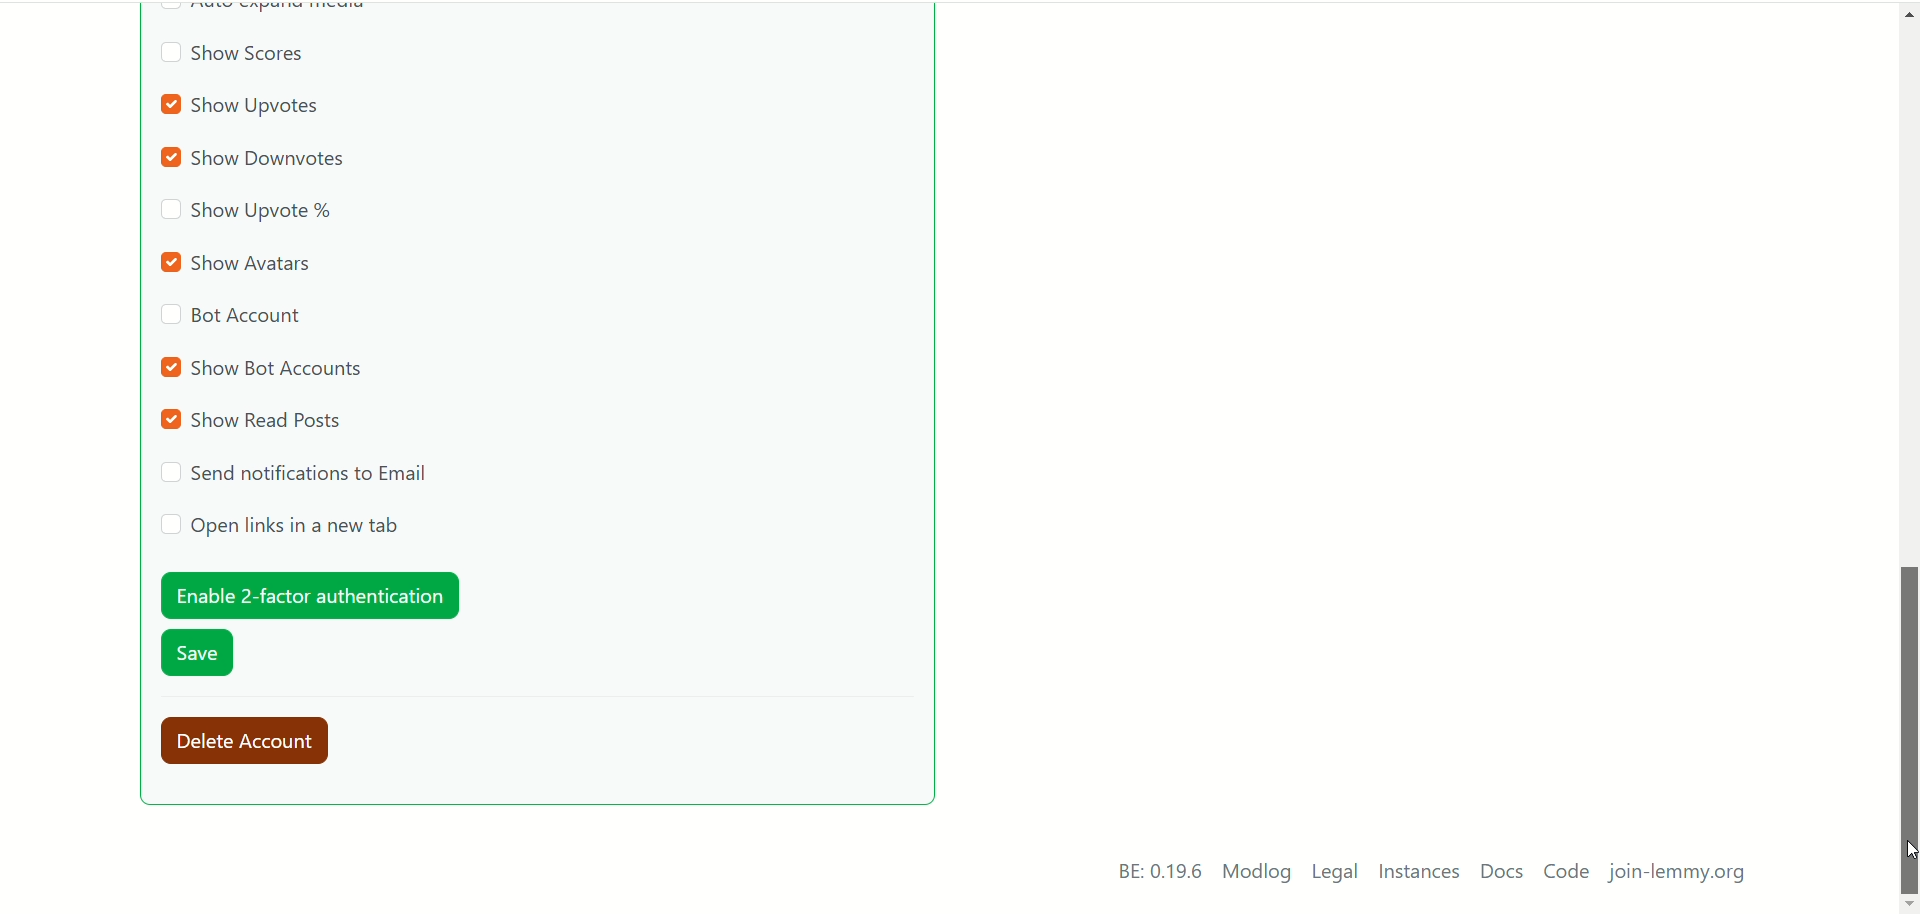 Image resolution: width=1920 pixels, height=914 pixels. What do you see at coordinates (1684, 876) in the screenshot?
I see `JOIN-LEMMY.ORG` at bounding box center [1684, 876].